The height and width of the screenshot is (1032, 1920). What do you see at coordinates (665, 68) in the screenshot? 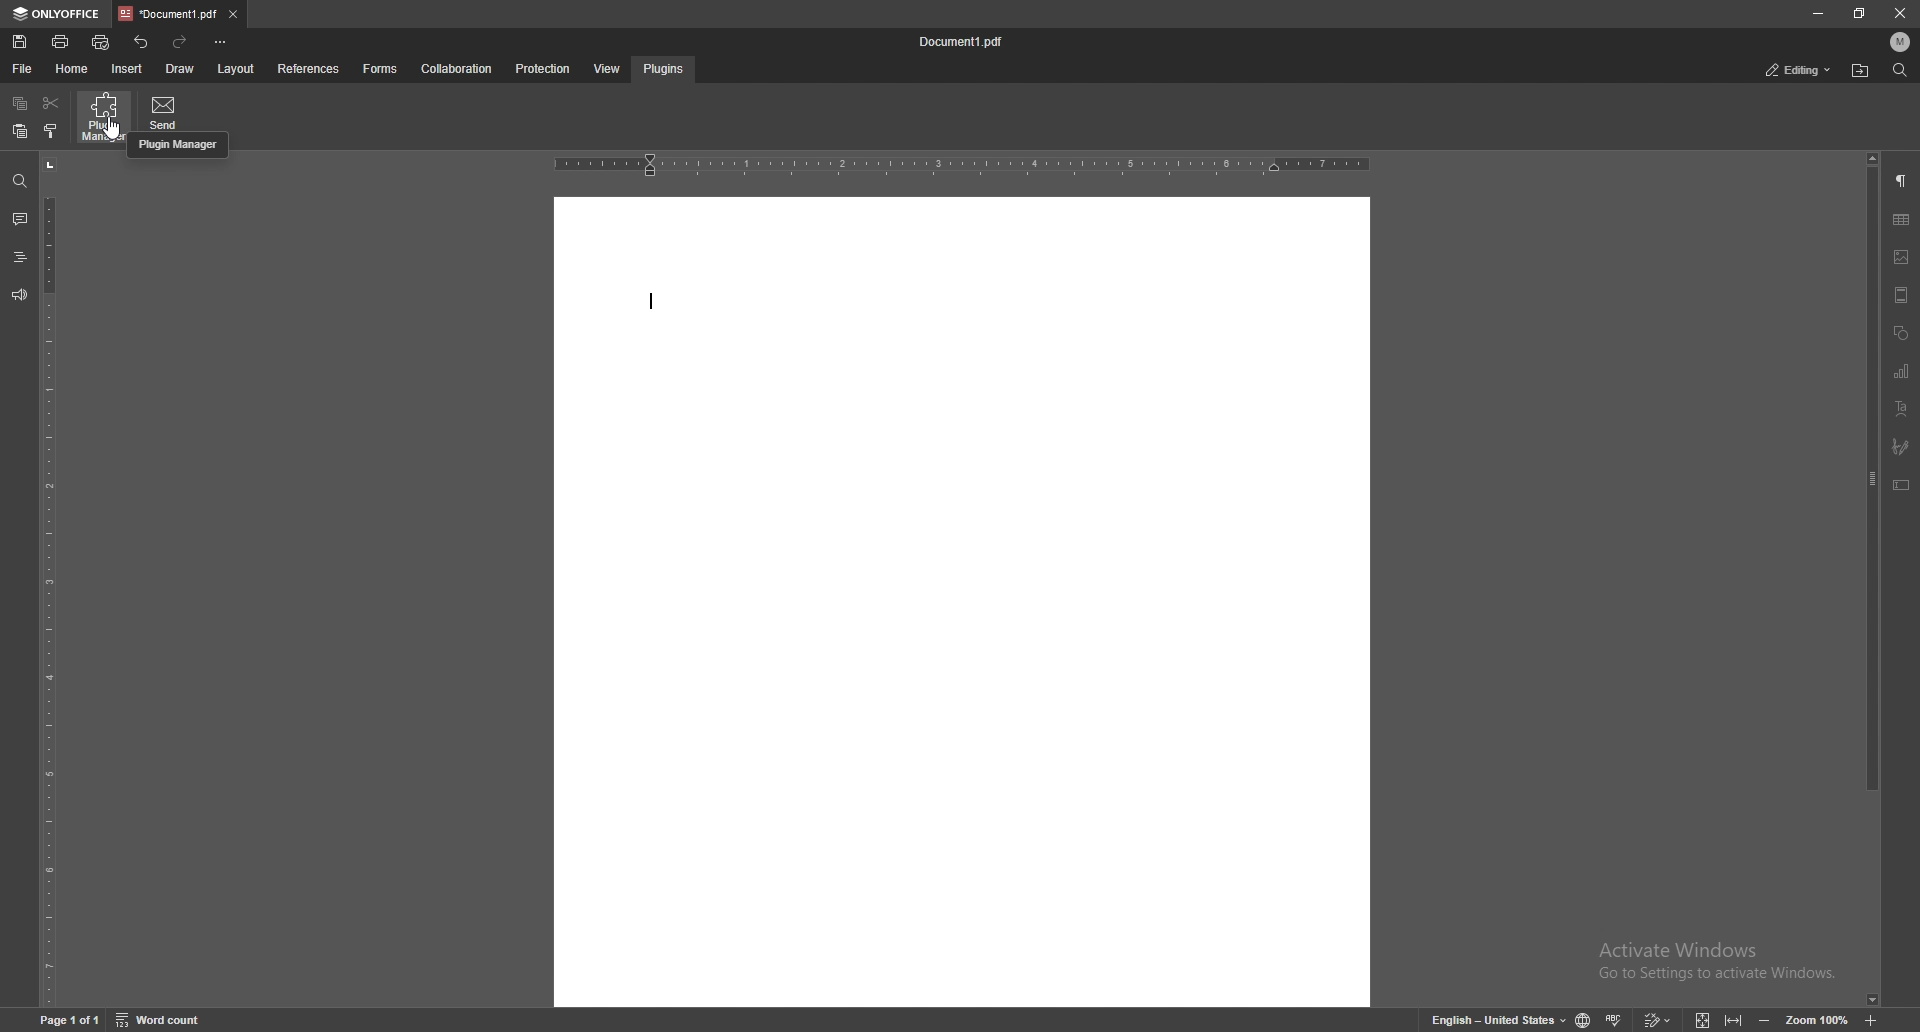
I see `plugins` at bounding box center [665, 68].